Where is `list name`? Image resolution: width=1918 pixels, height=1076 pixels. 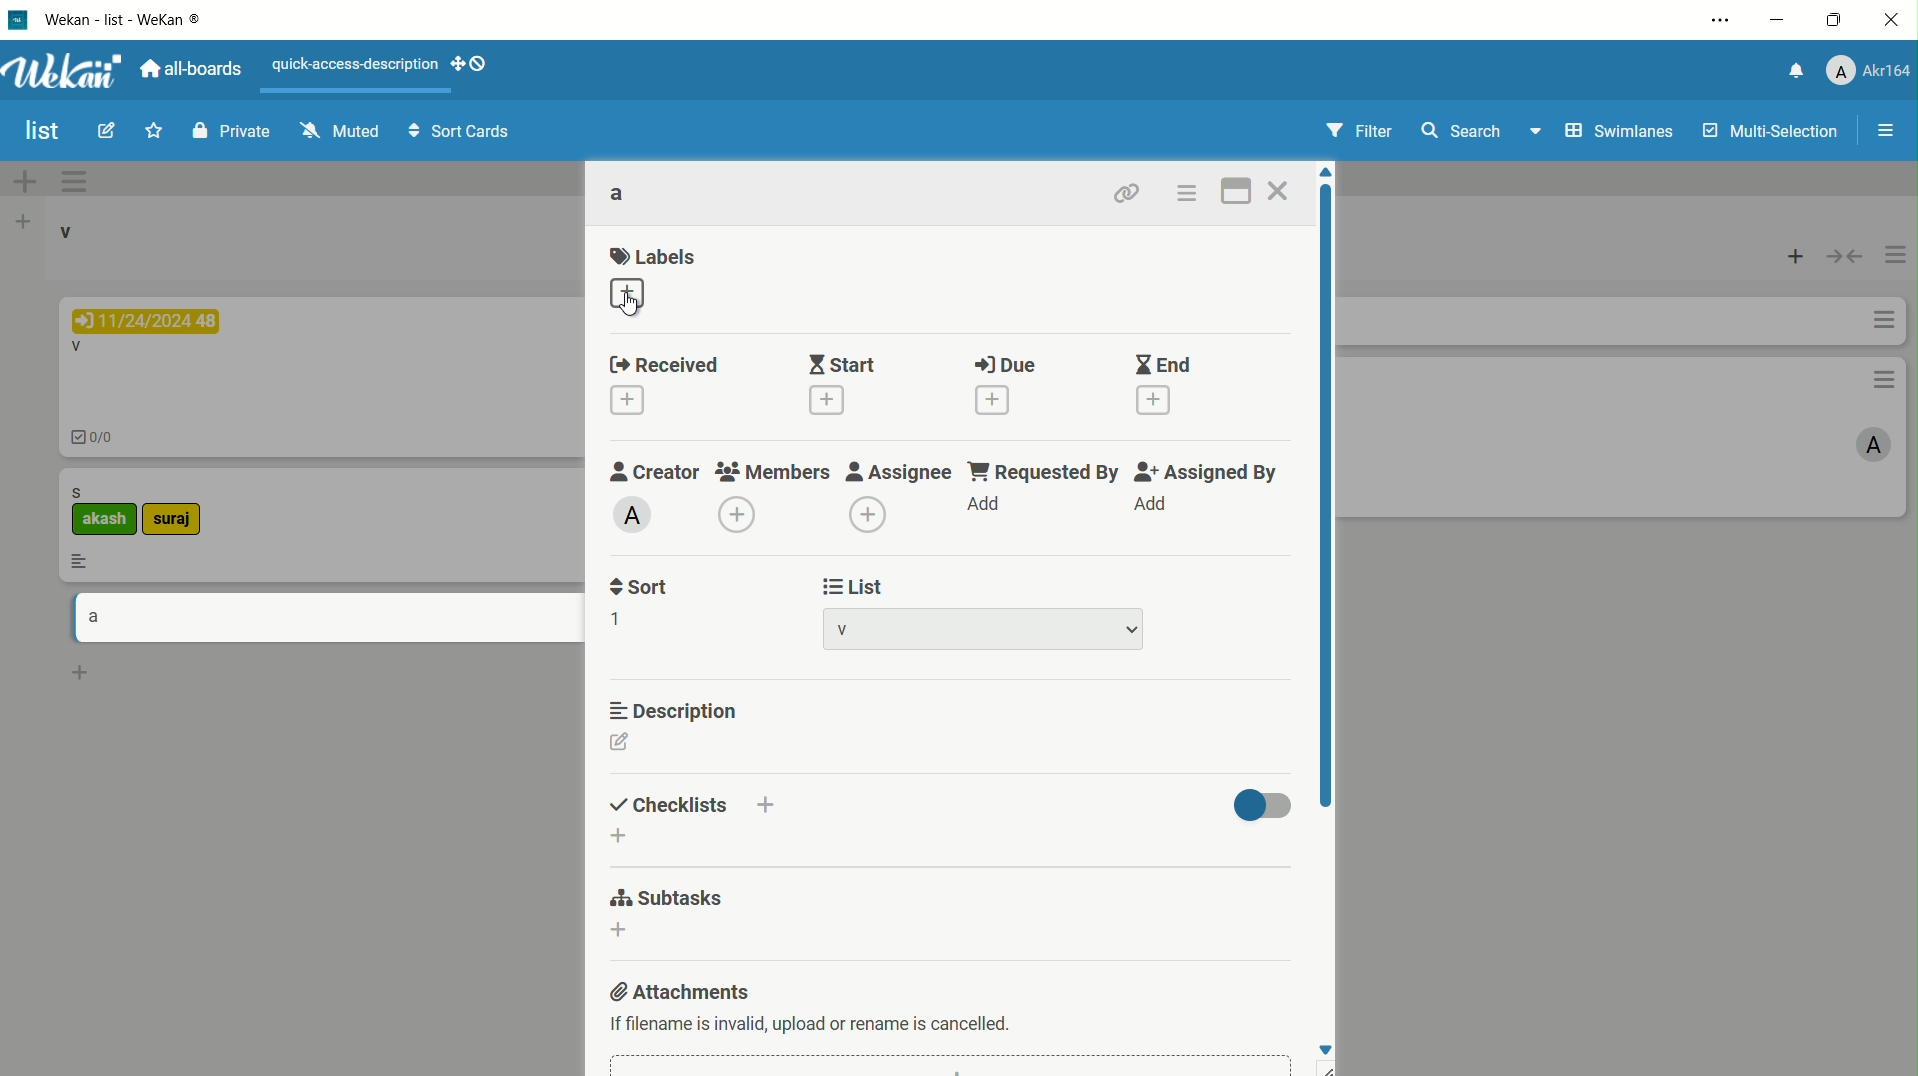
list name is located at coordinates (842, 628).